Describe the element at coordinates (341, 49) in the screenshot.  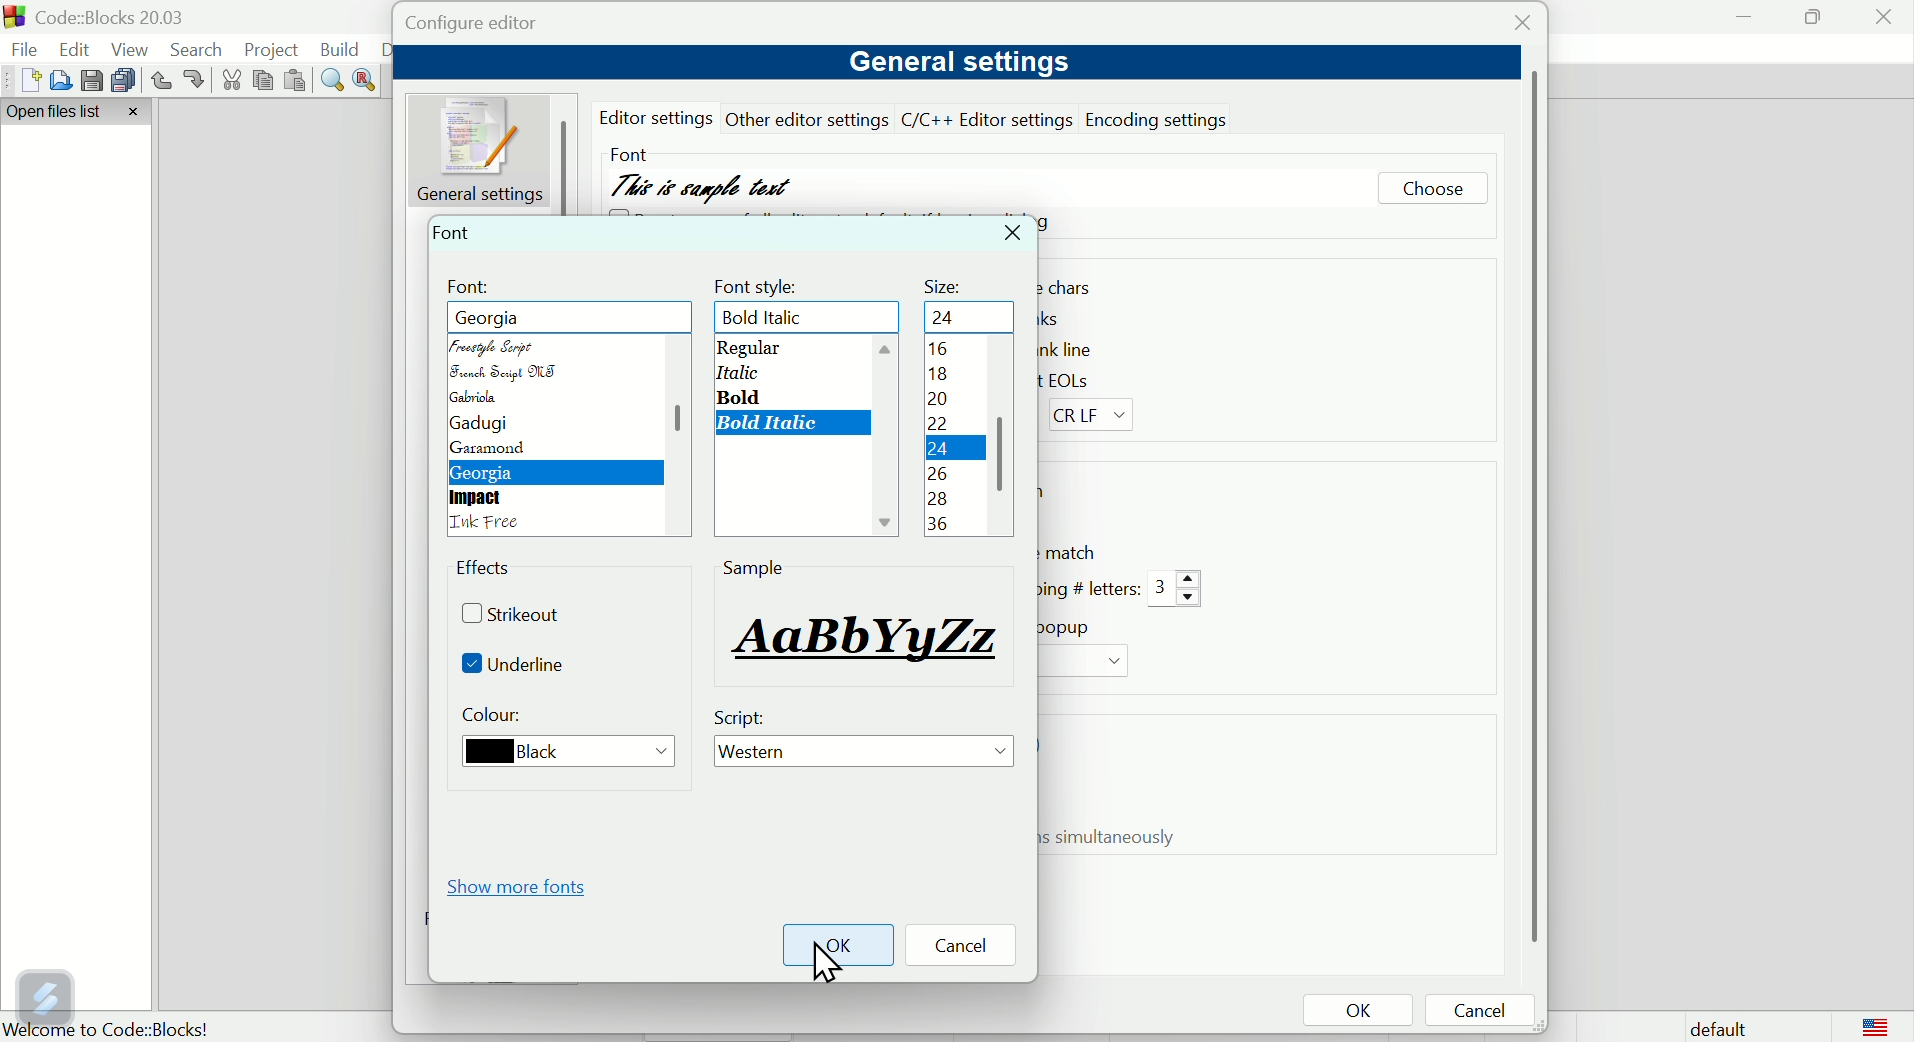
I see `Build` at that location.